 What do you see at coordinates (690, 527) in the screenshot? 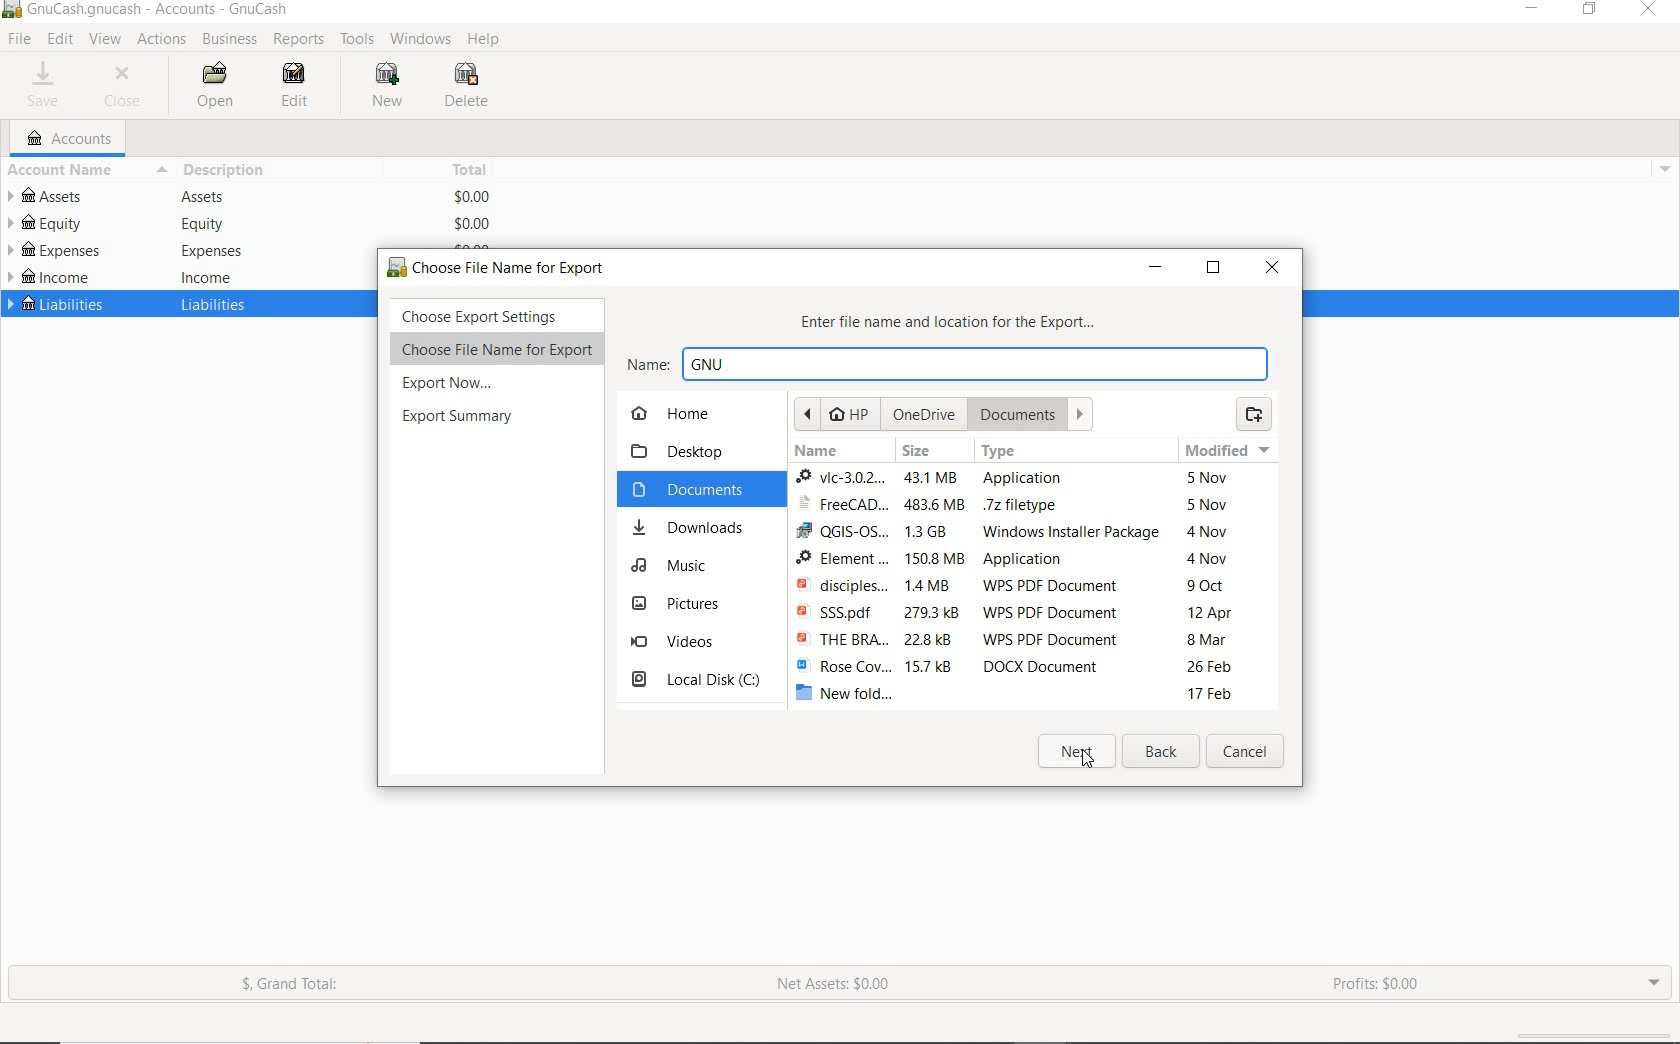
I see `downloads` at bounding box center [690, 527].